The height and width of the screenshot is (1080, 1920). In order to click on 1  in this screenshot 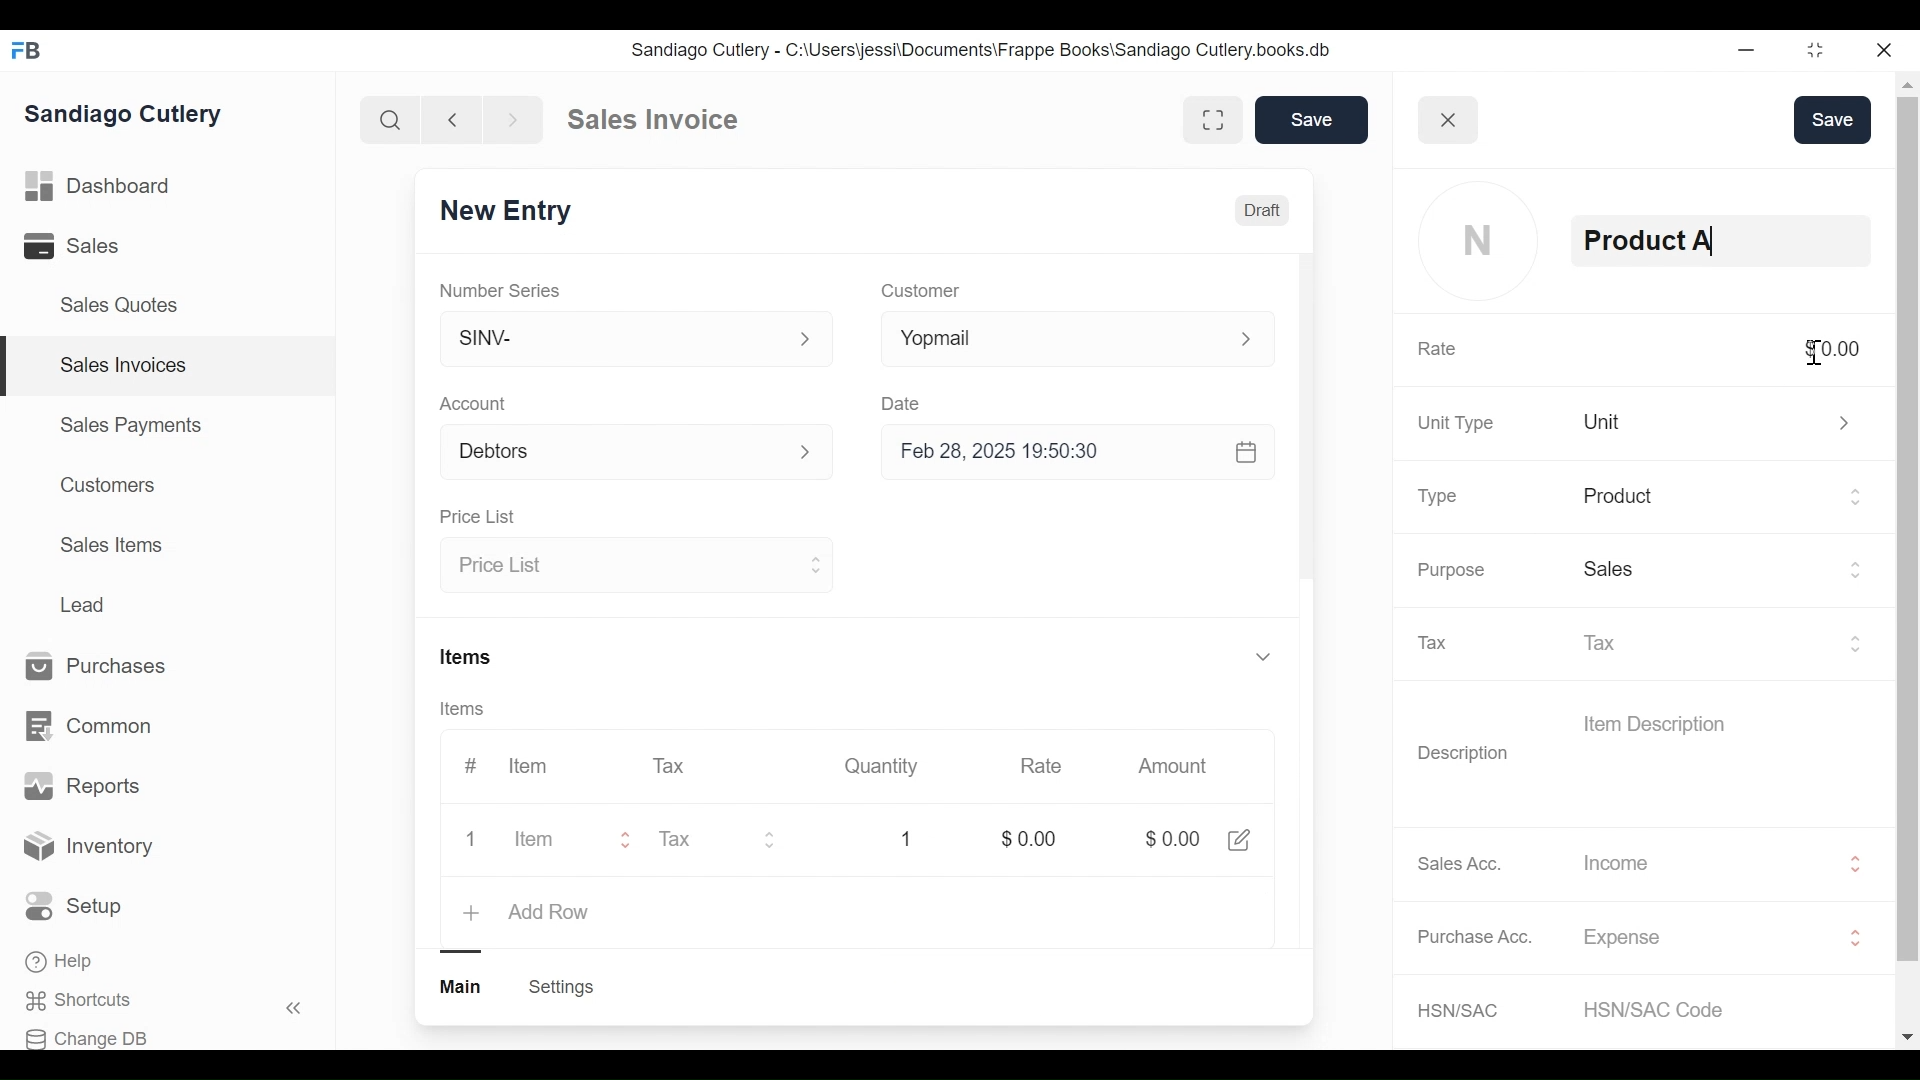, I will do `click(909, 838)`.